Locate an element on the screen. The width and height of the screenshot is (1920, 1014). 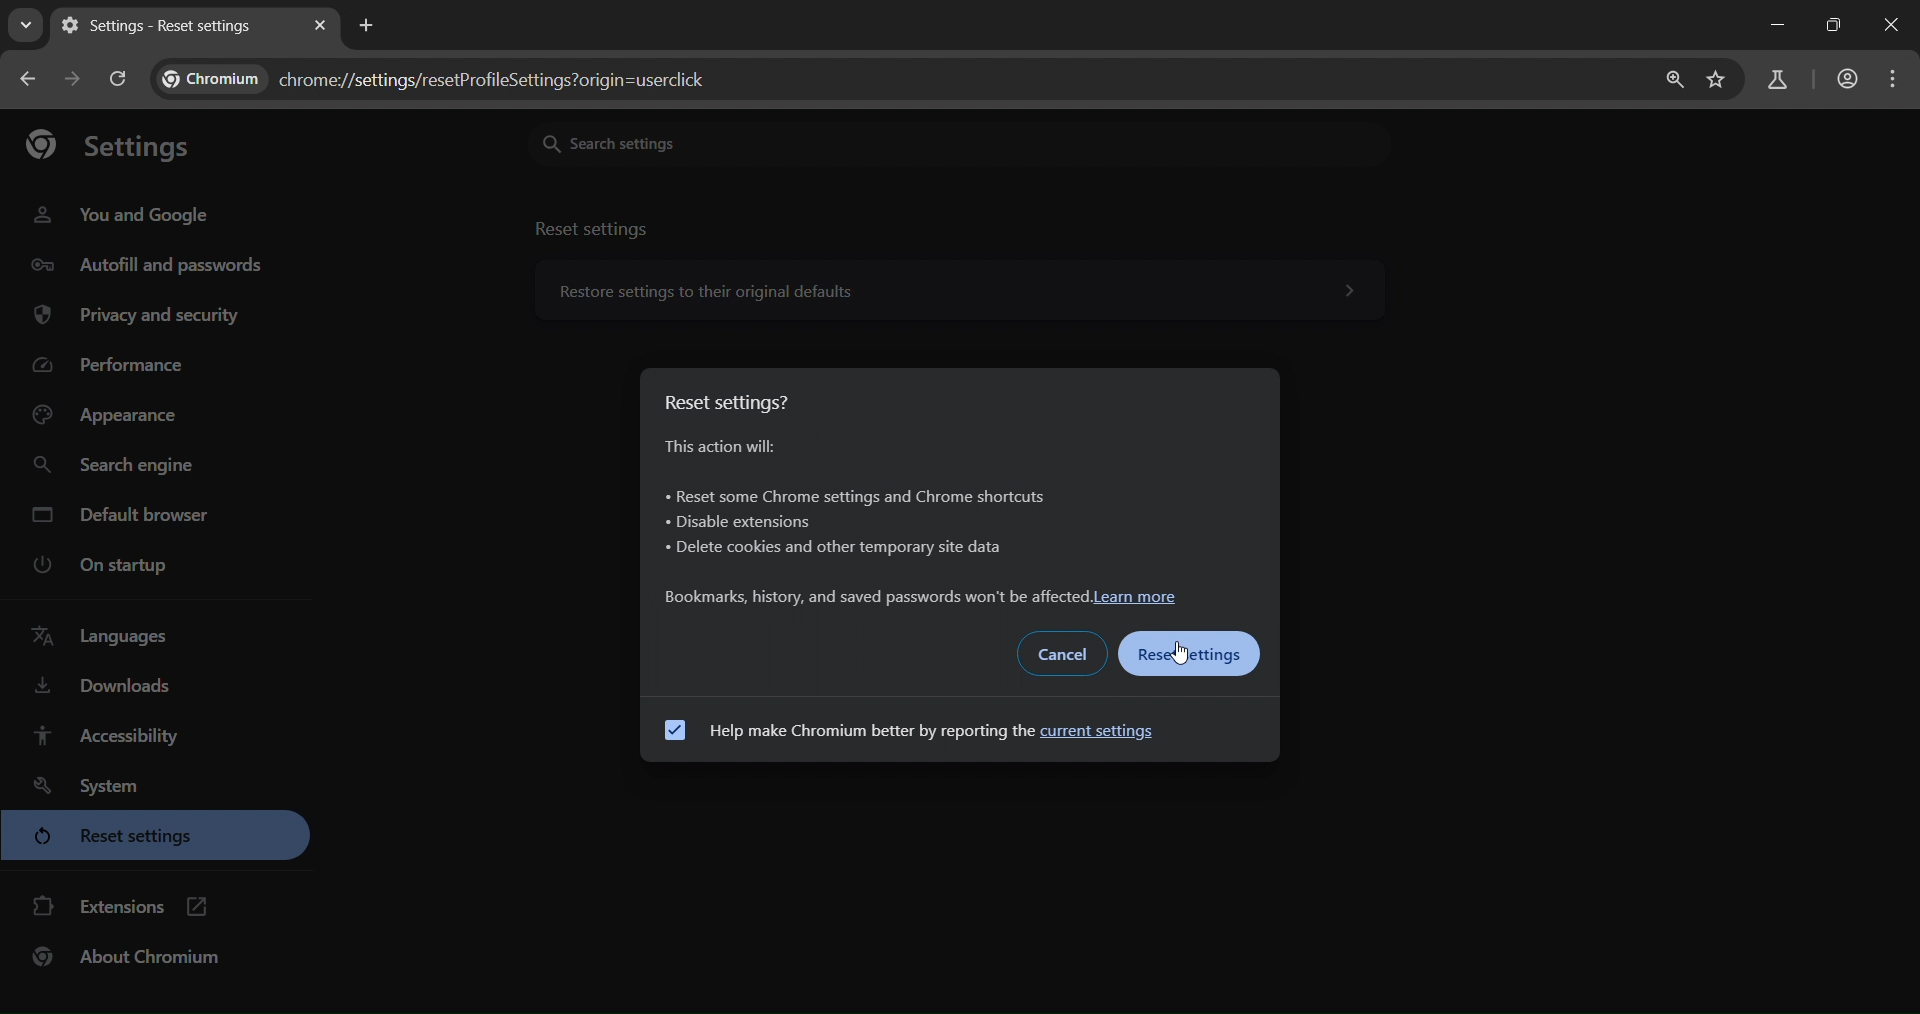
about chromium is located at coordinates (120, 958).